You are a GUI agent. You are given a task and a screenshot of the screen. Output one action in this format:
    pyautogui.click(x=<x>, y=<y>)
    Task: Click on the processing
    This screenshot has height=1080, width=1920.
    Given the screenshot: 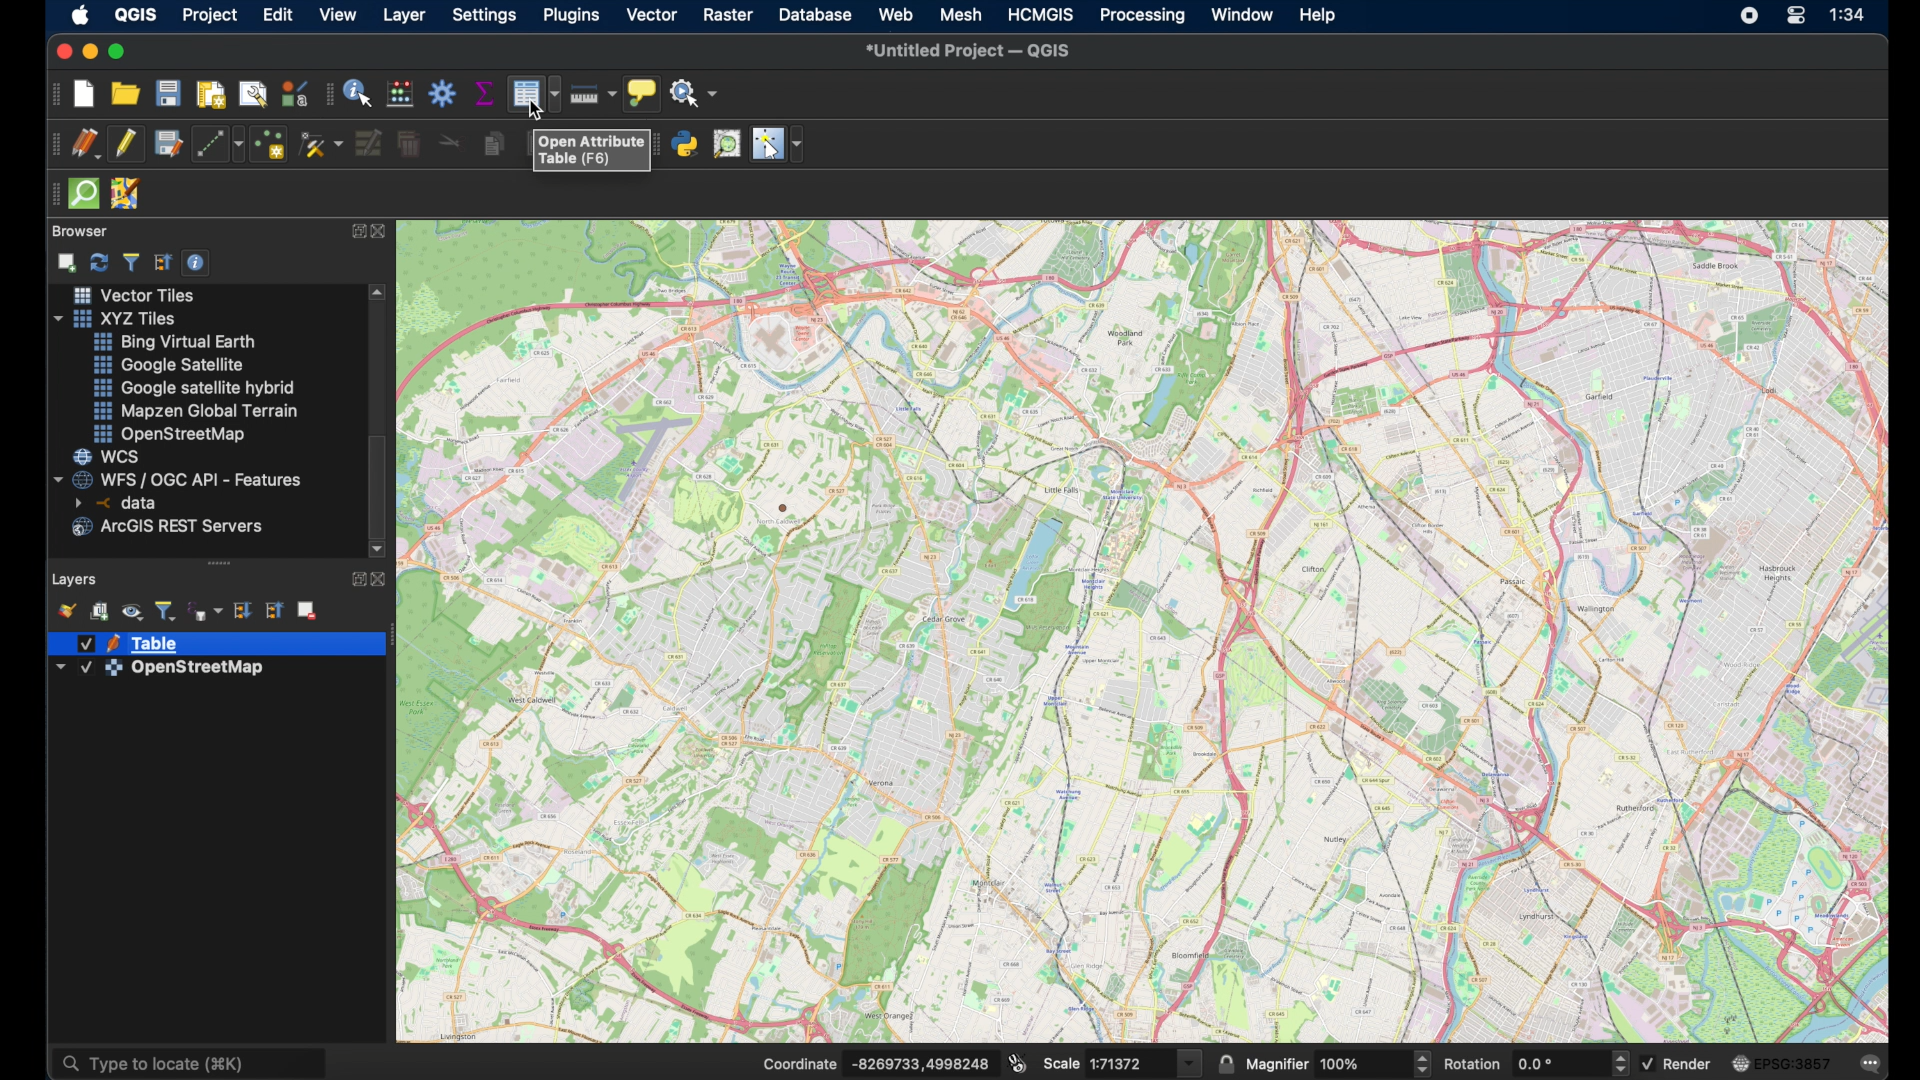 What is the action you would take?
    pyautogui.click(x=1143, y=16)
    